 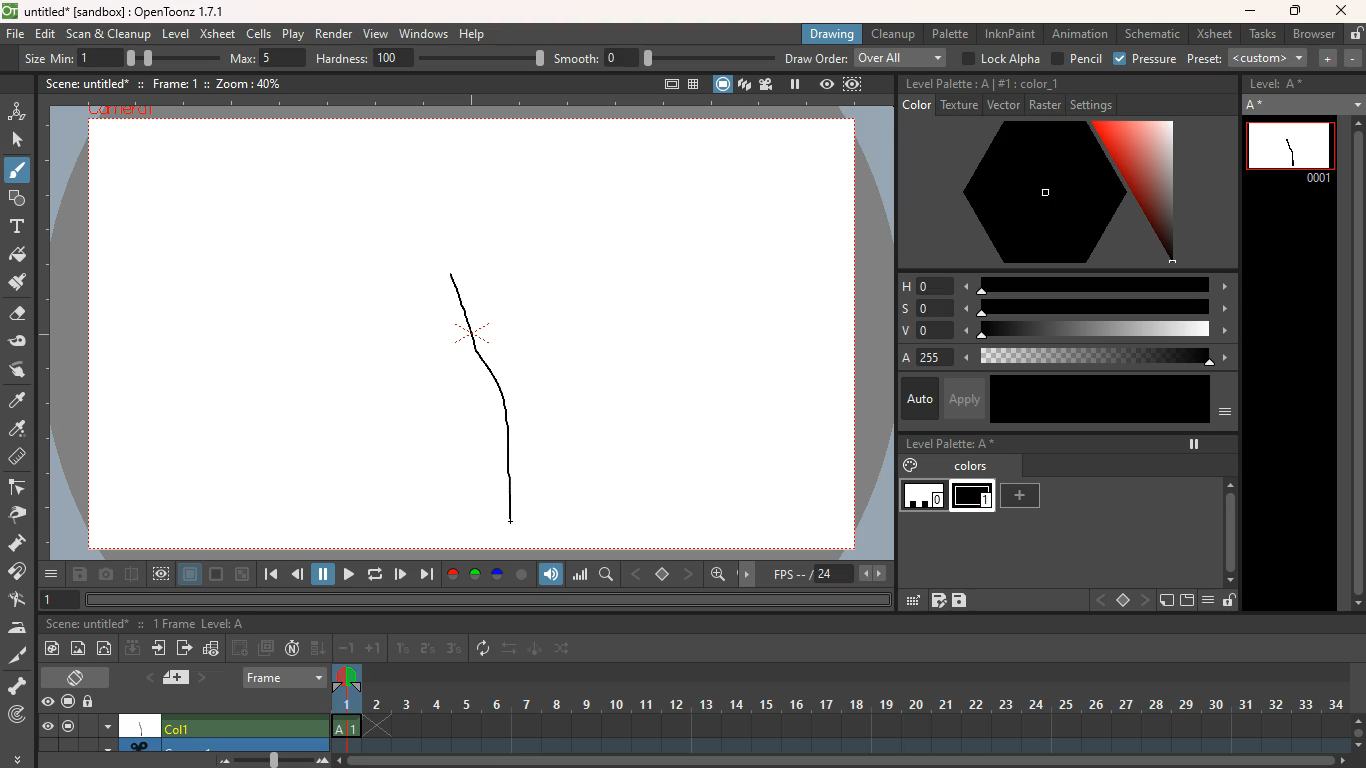 What do you see at coordinates (19, 458) in the screenshot?
I see `measure` at bounding box center [19, 458].